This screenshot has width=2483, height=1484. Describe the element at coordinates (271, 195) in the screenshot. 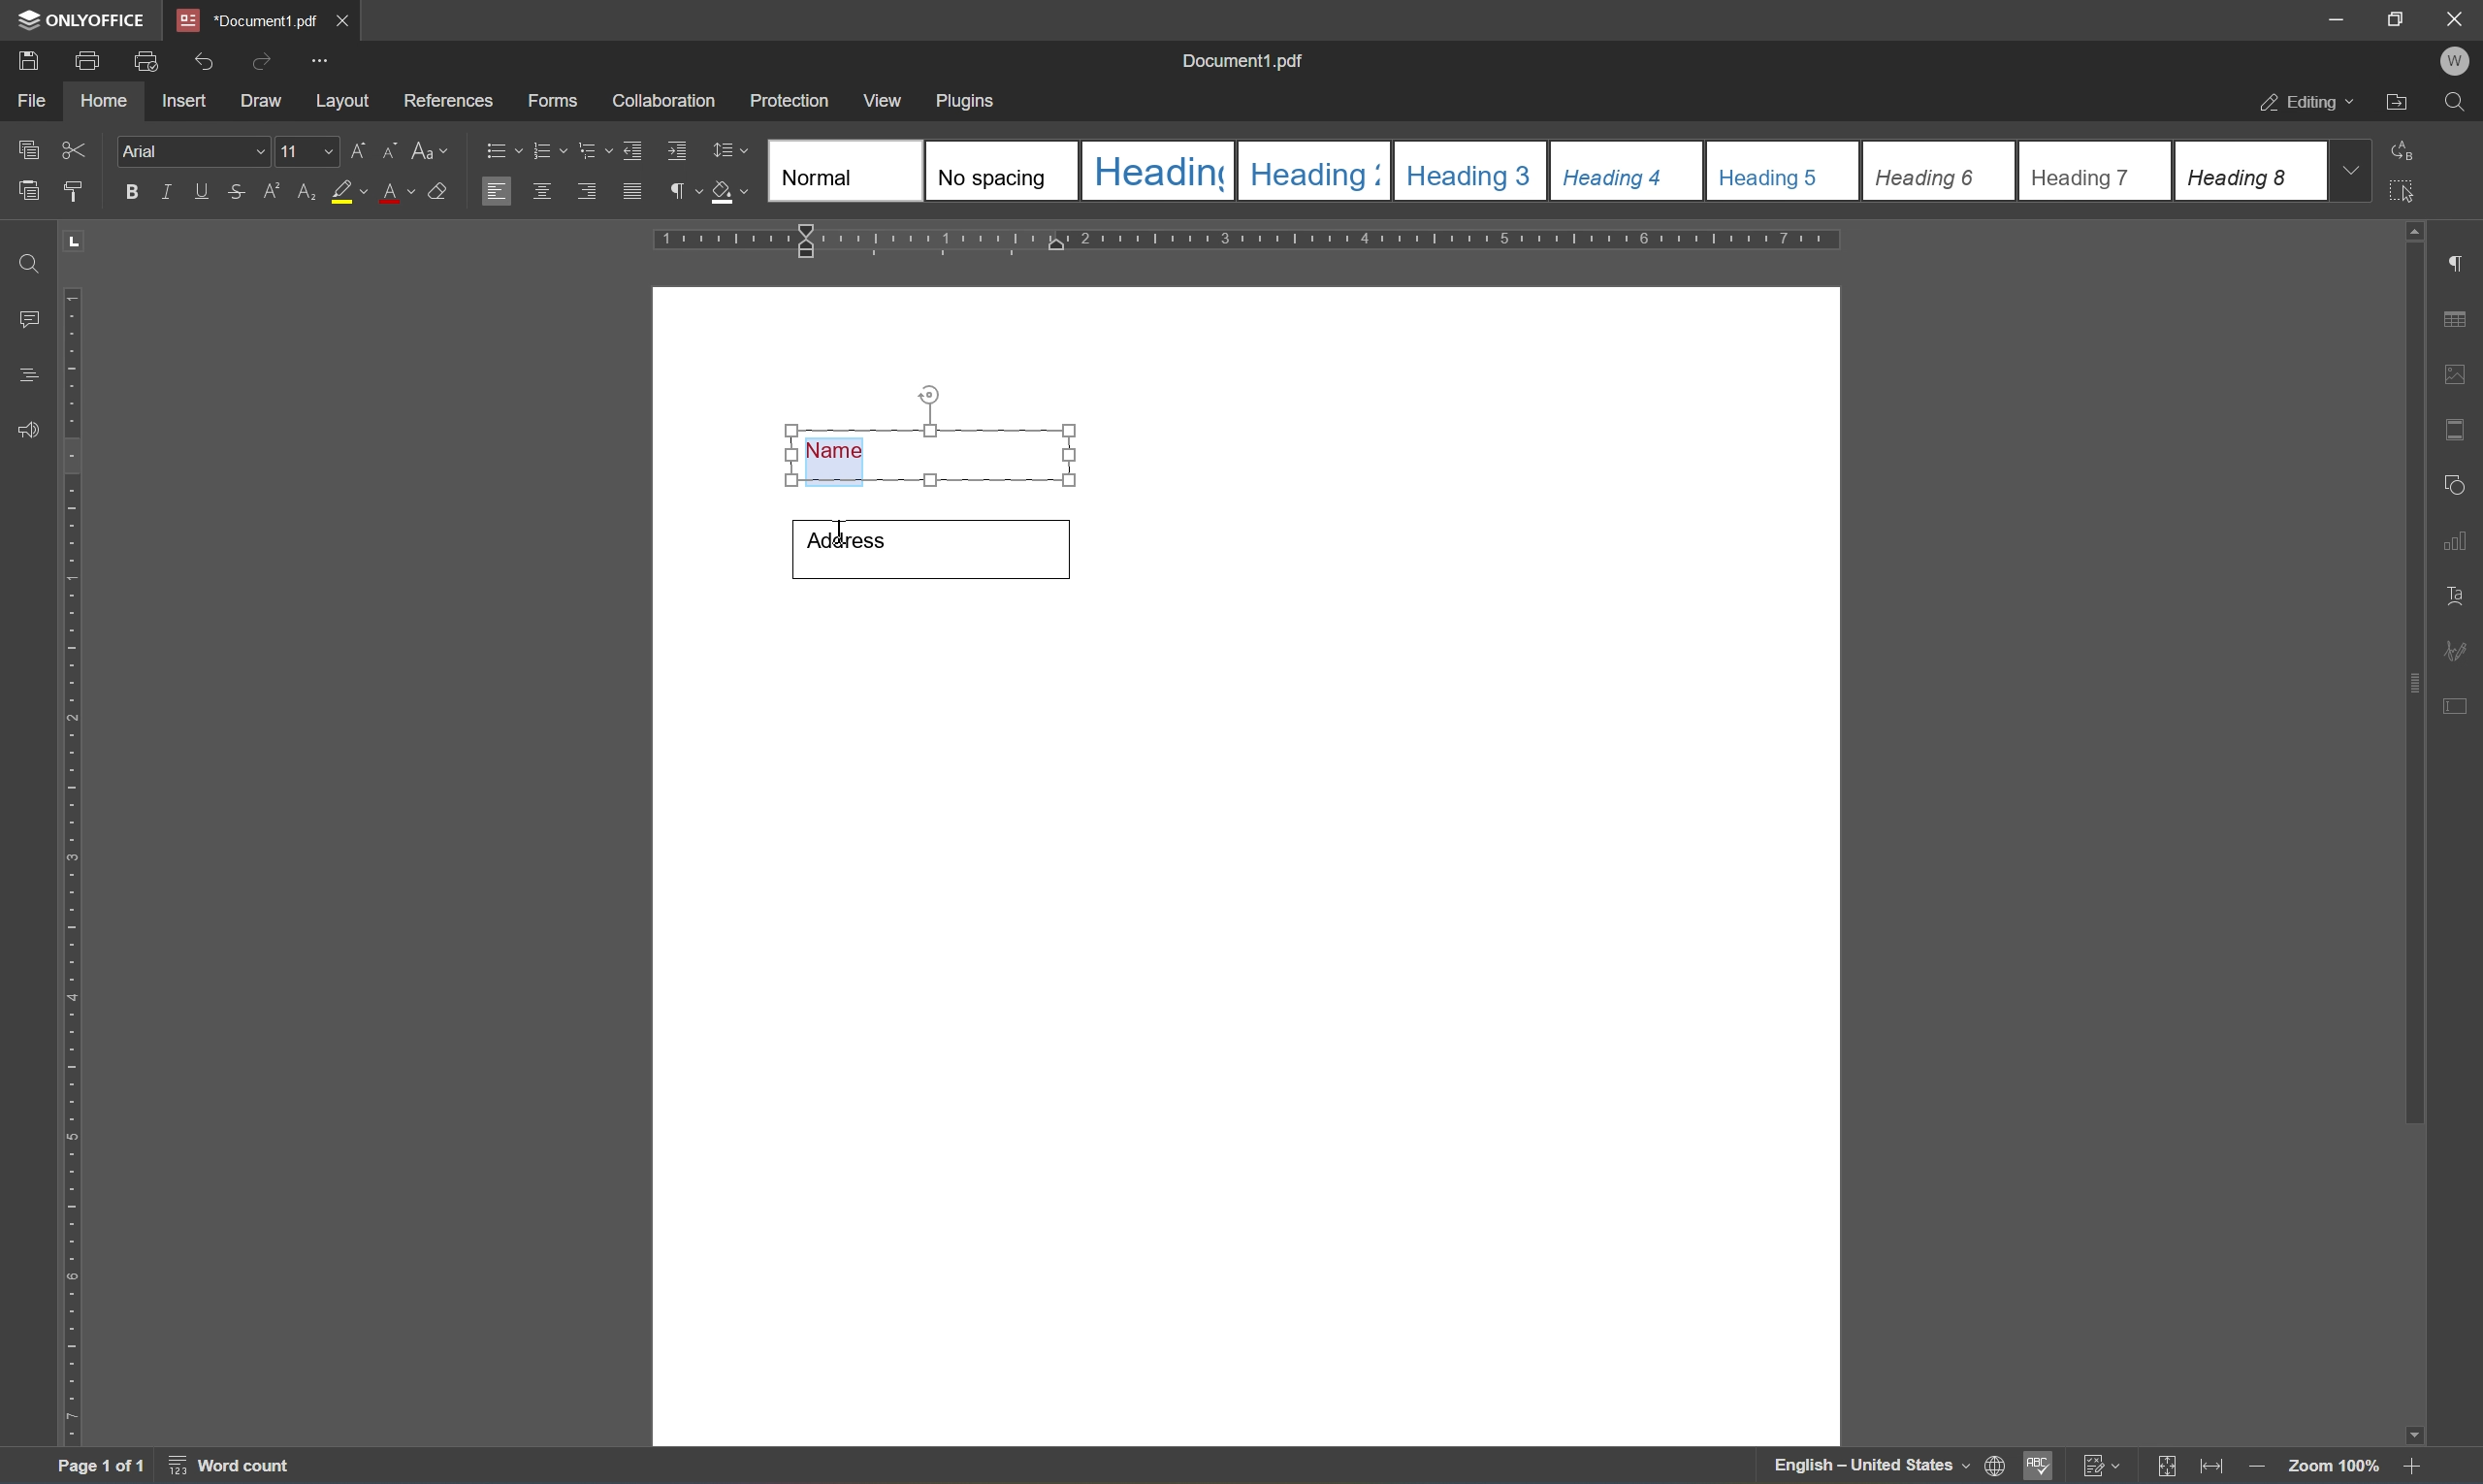

I see `superscript` at that location.